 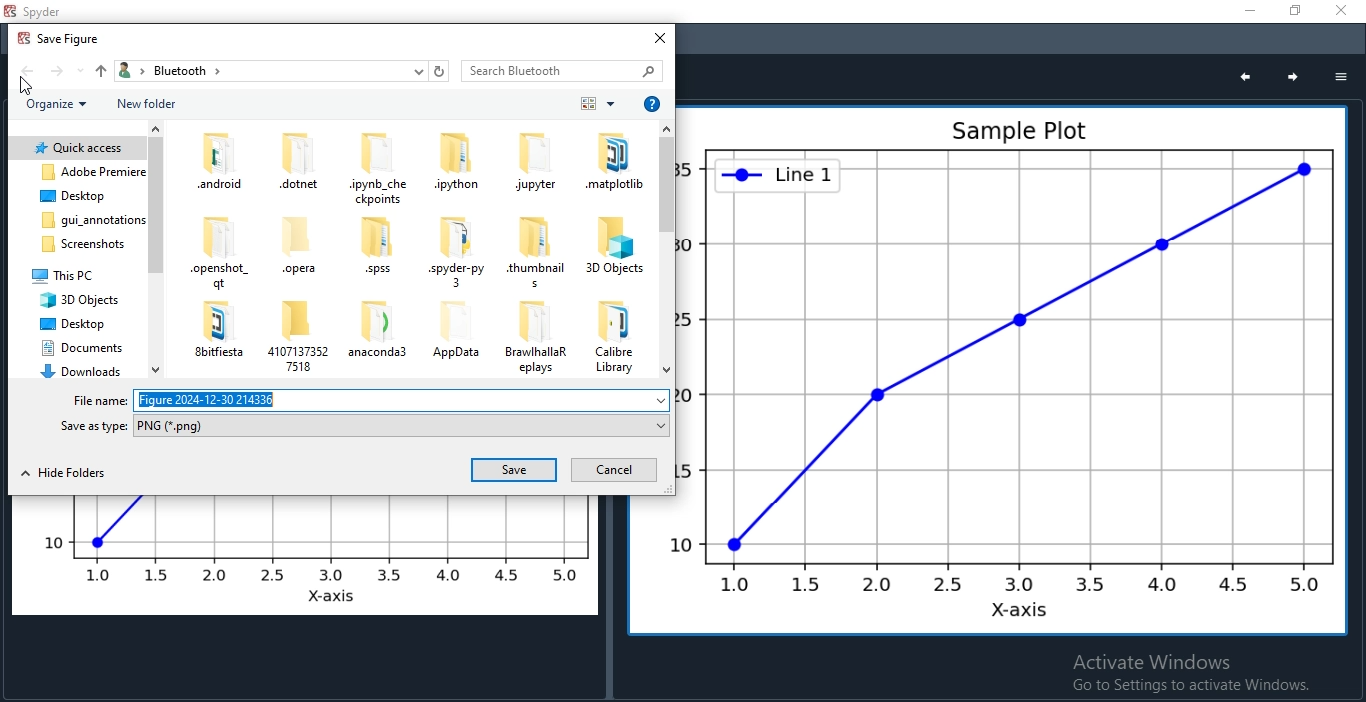 What do you see at coordinates (663, 246) in the screenshot?
I see `scroll bar` at bounding box center [663, 246].